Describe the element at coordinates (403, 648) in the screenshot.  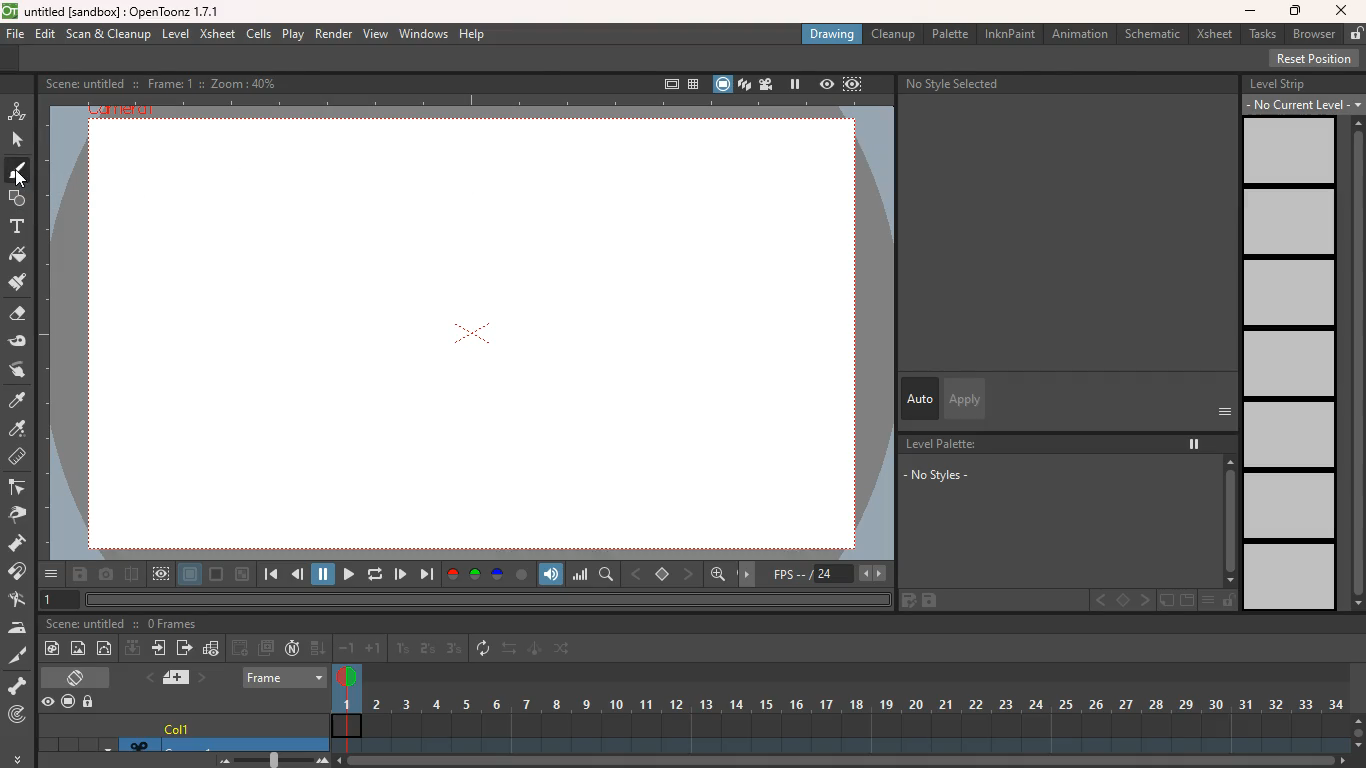
I see `1` at that location.